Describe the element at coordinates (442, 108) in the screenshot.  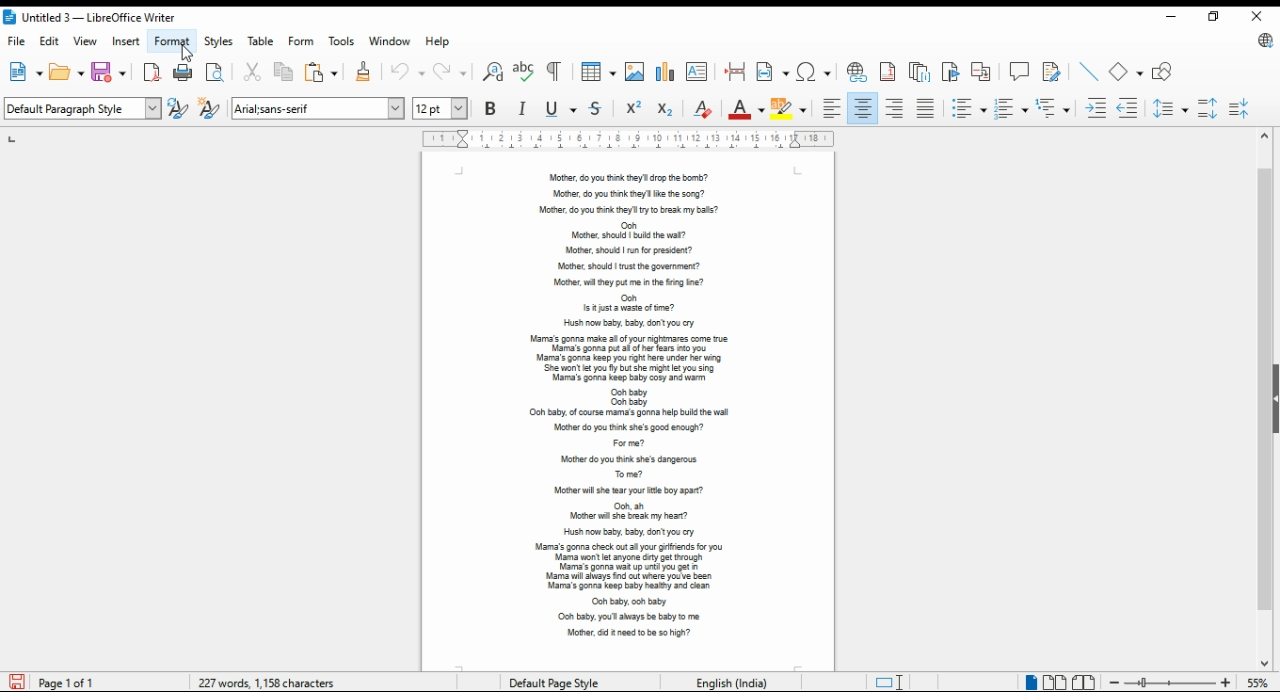
I see `font size` at that location.